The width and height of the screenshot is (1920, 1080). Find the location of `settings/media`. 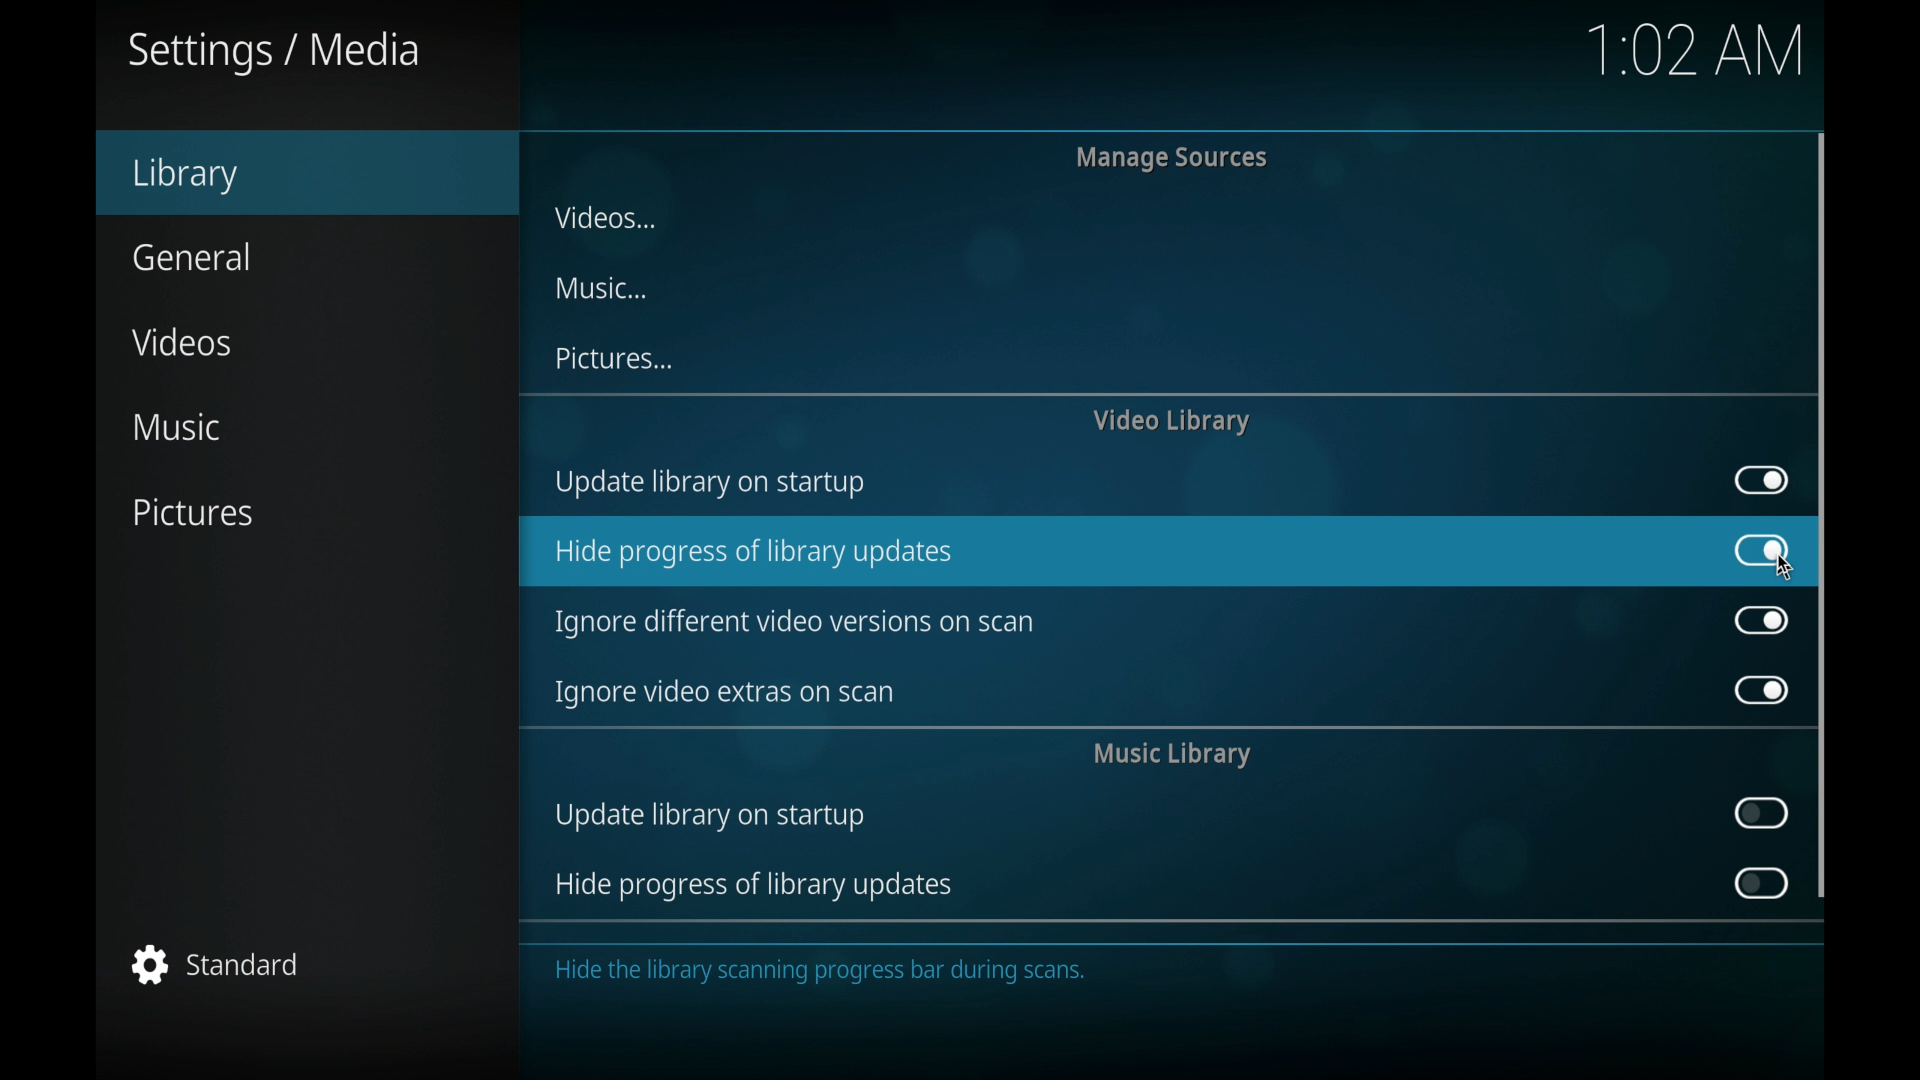

settings/media is located at coordinates (272, 53).